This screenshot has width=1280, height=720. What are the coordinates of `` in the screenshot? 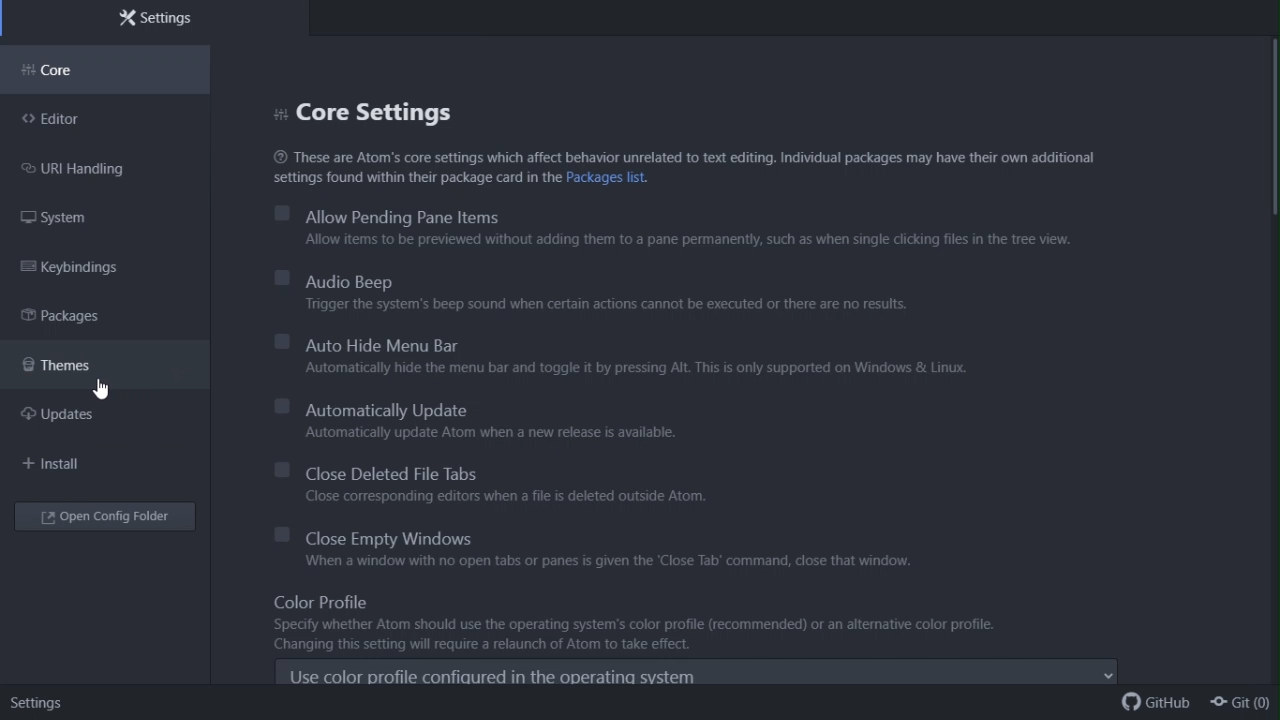 It's located at (61, 465).